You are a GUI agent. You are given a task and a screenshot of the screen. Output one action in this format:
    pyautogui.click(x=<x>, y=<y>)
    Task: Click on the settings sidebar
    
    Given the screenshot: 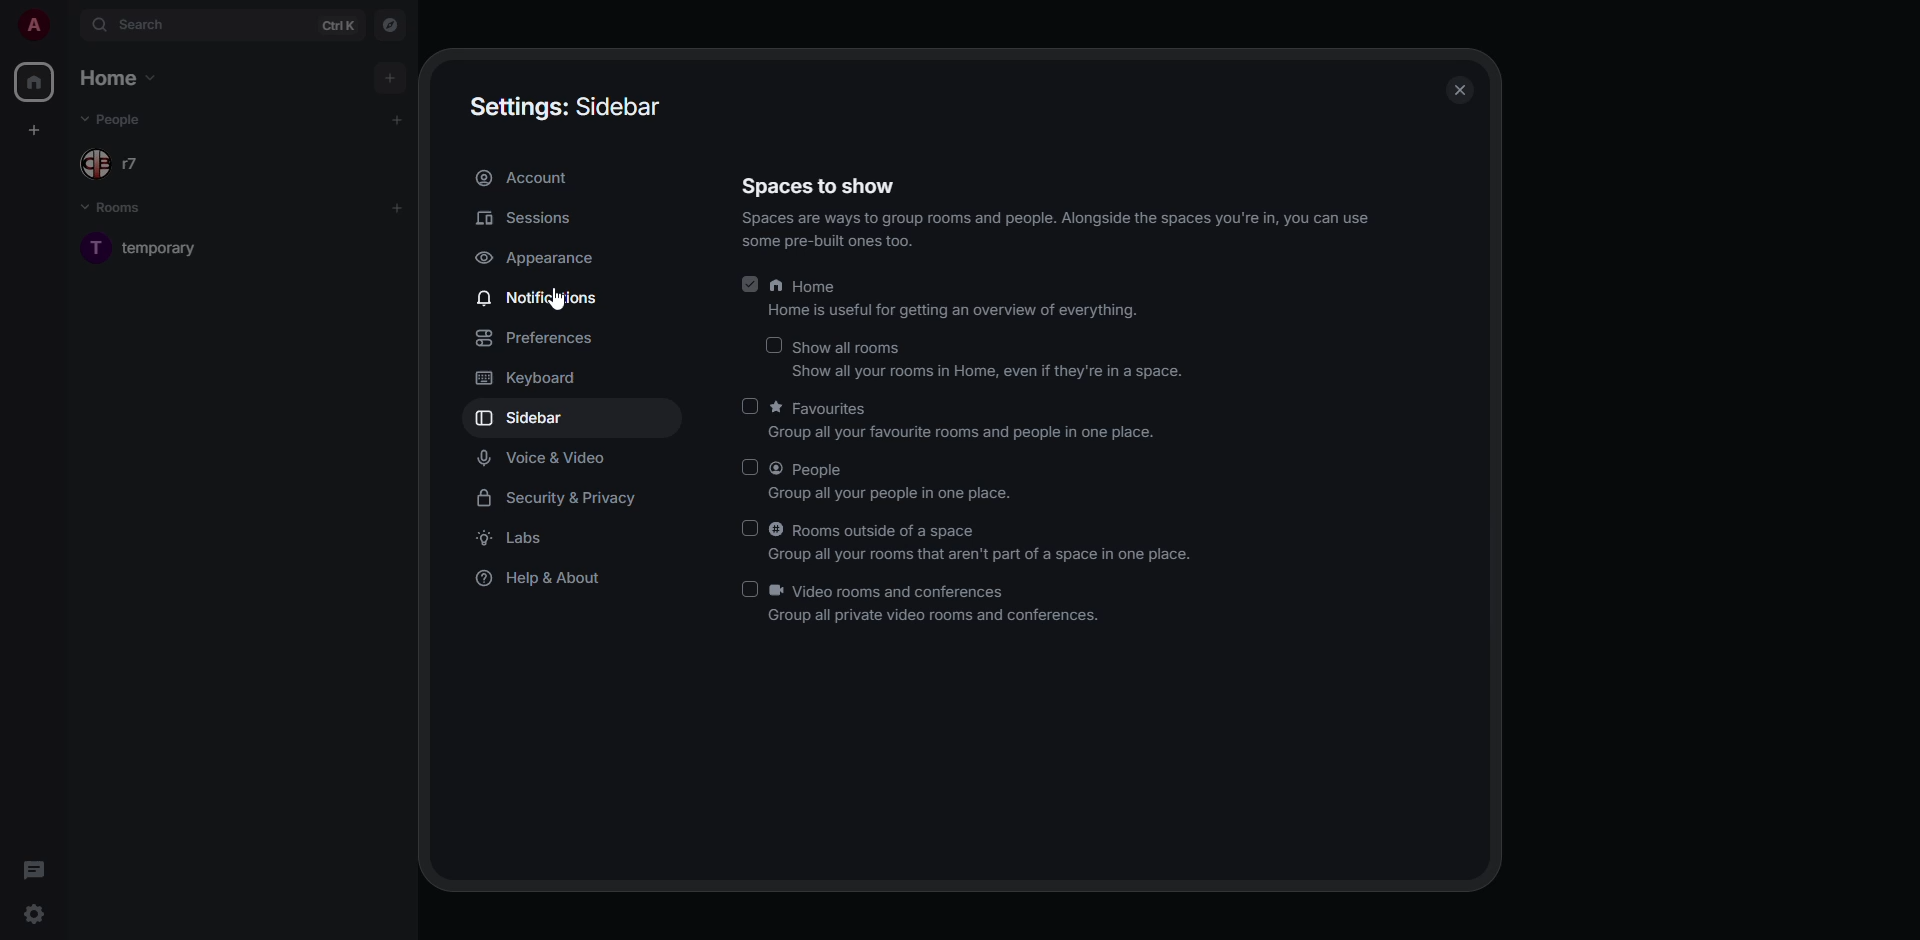 What is the action you would take?
    pyautogui.click(x=567, y=103)
    